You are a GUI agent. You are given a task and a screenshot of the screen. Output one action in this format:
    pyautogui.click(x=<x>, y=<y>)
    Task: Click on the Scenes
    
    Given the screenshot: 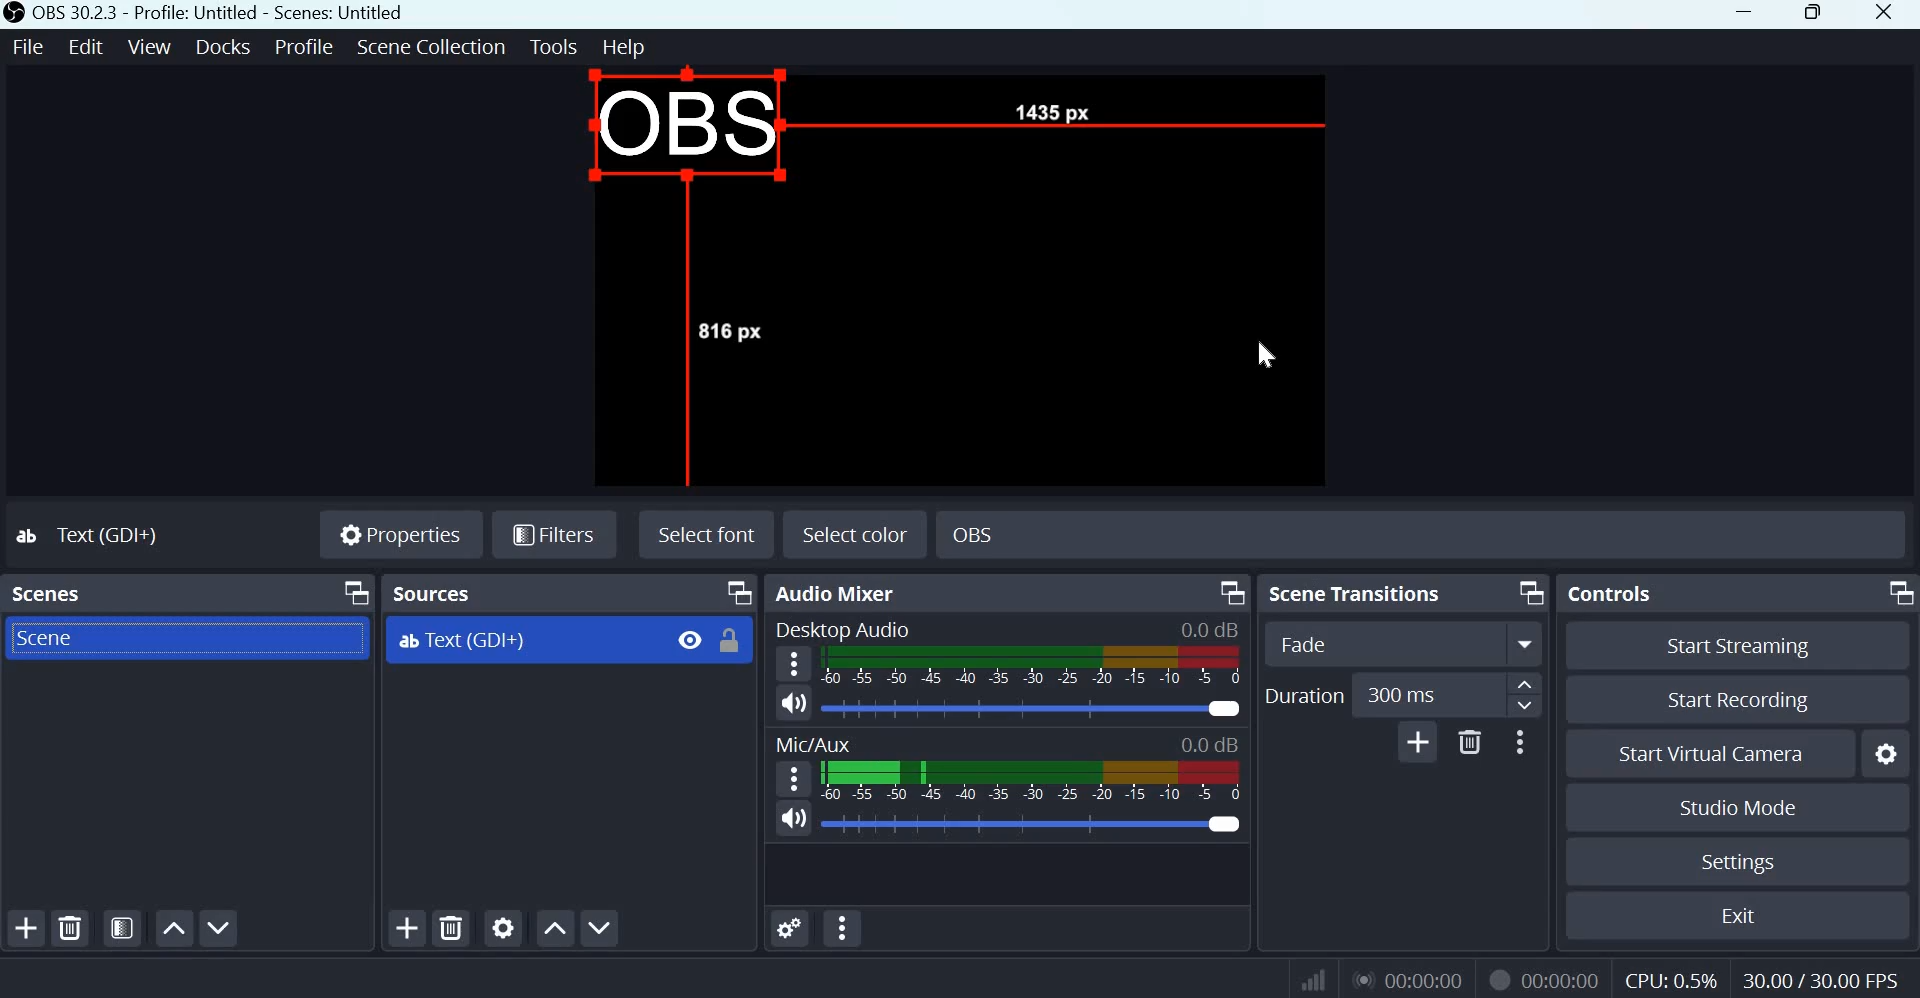 What is the action you would take?
    pyautogui.click(x=47, y=594)
    